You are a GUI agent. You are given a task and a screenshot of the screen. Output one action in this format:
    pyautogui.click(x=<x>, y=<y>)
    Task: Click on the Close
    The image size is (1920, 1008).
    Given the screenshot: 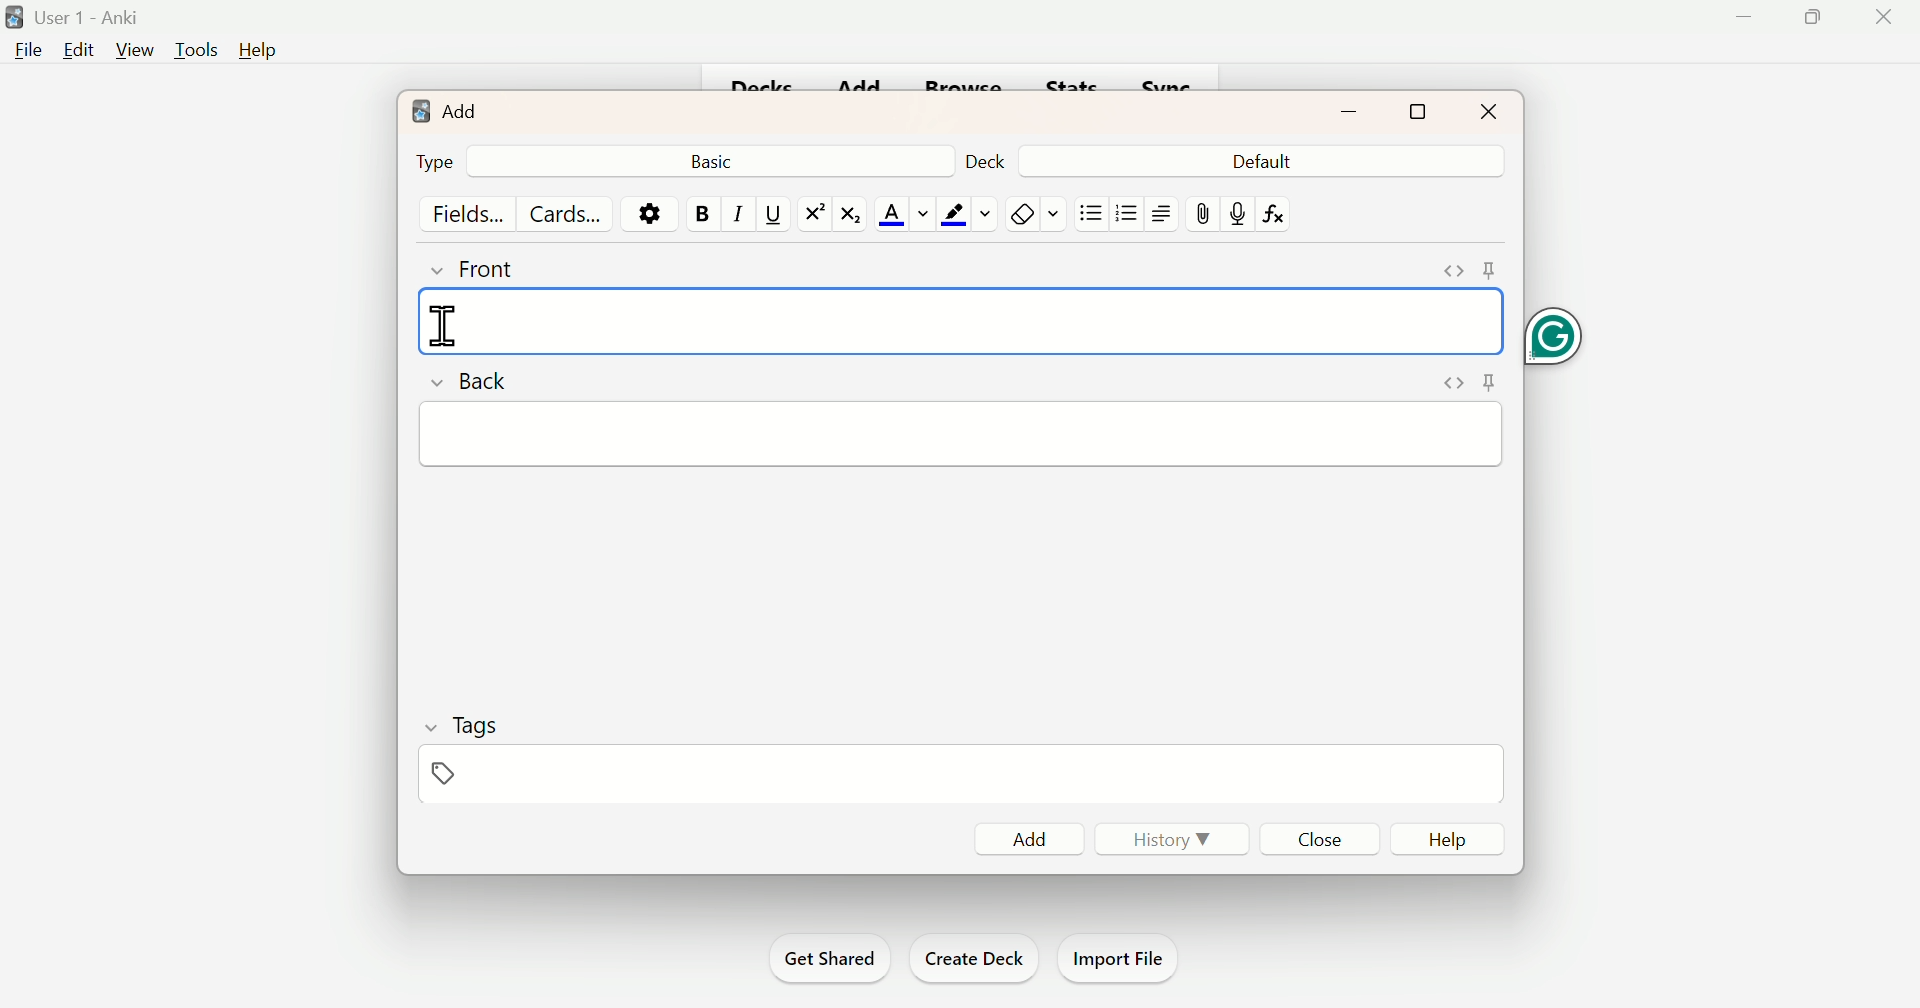 What is the action you would take?
    pyautogui.click(x=1315, y=838)
    